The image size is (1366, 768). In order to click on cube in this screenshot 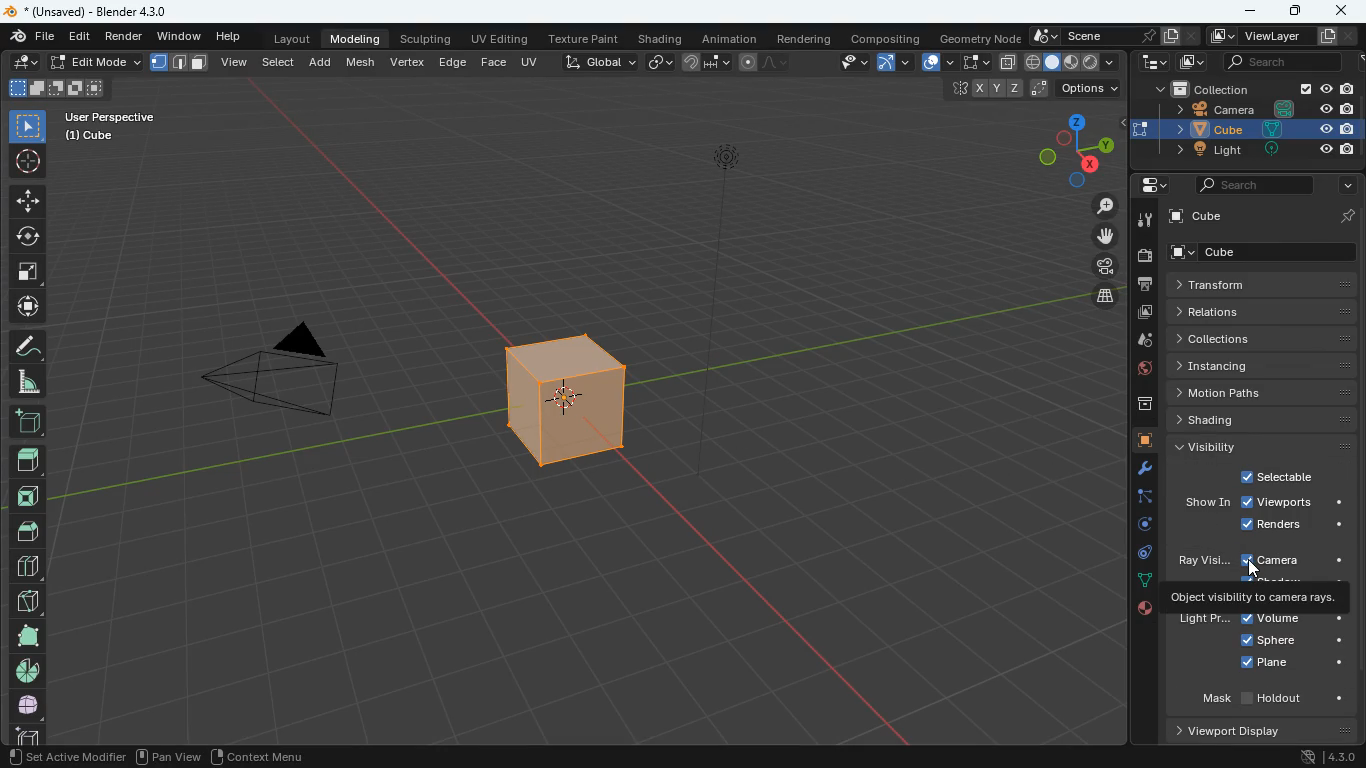, I will do `click(92, 137)`.